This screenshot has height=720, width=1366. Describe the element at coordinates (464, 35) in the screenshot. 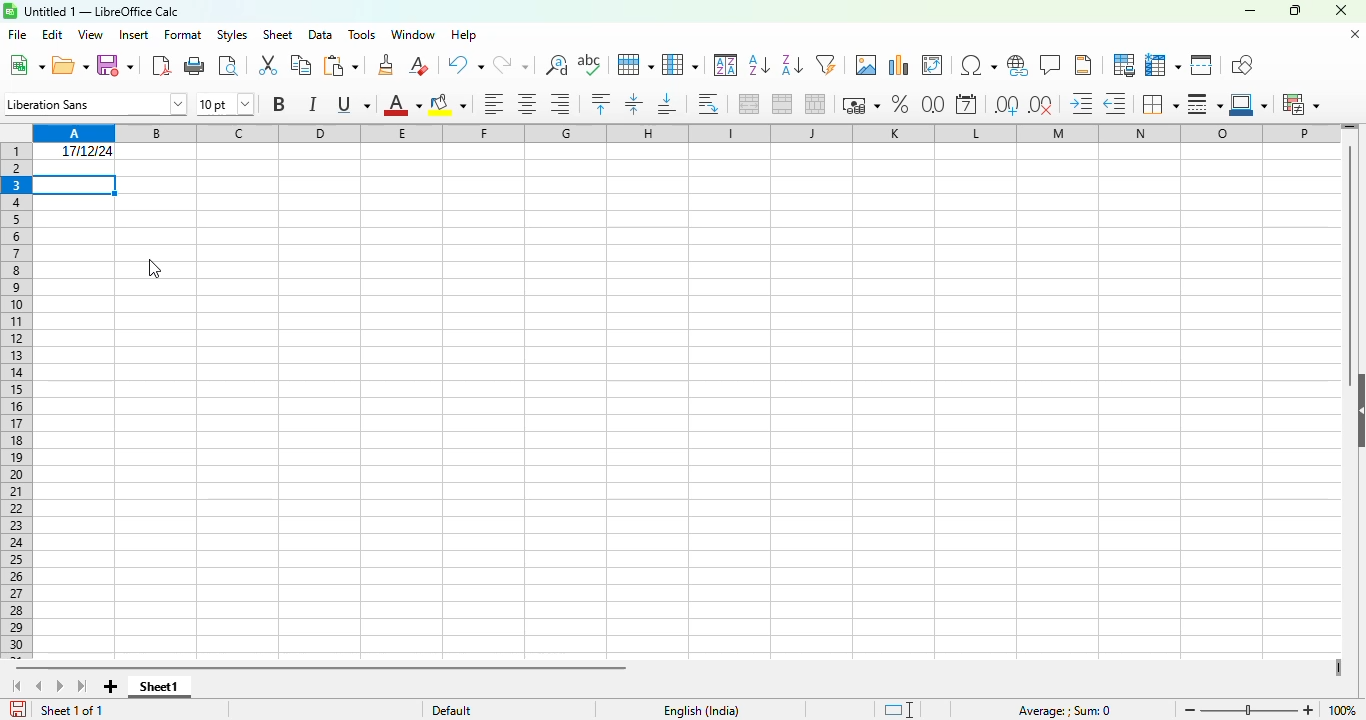

I see `help` at that location.